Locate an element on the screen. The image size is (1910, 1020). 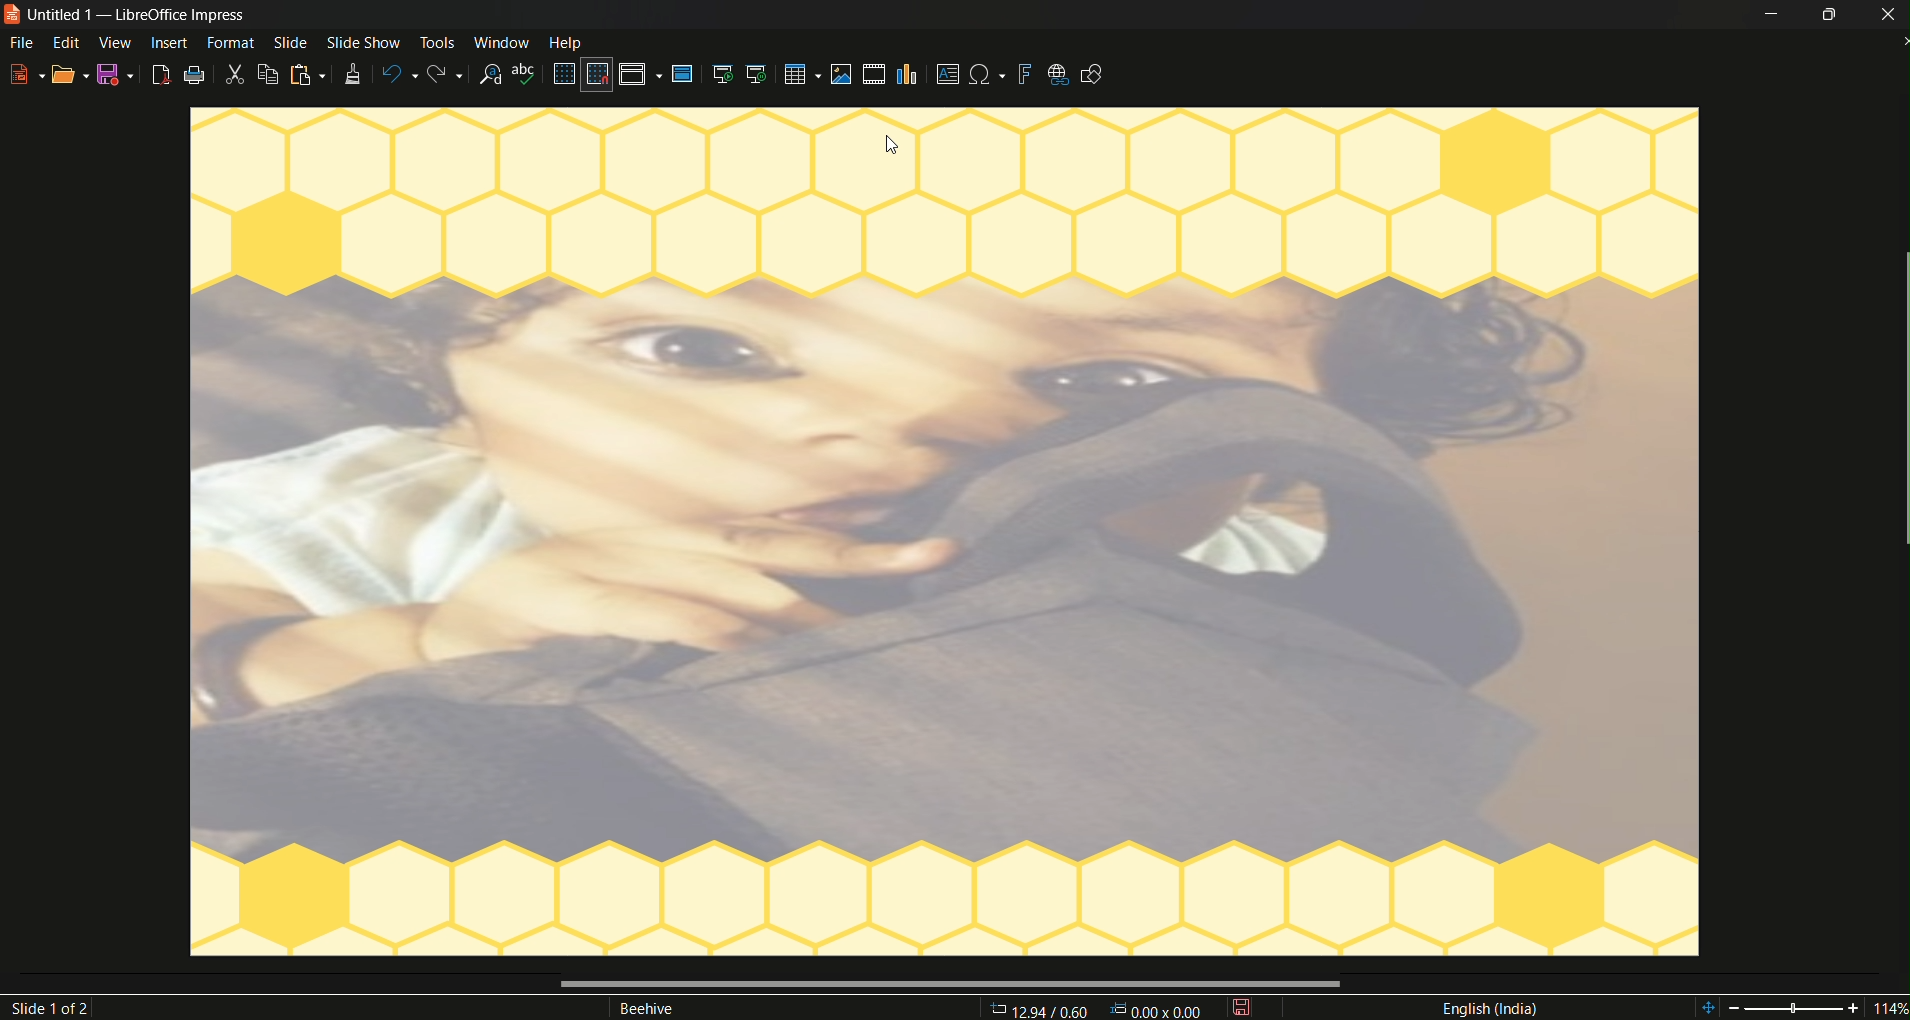
11.66/7.61  00v 000 is located at coordinates (1091, 1008).